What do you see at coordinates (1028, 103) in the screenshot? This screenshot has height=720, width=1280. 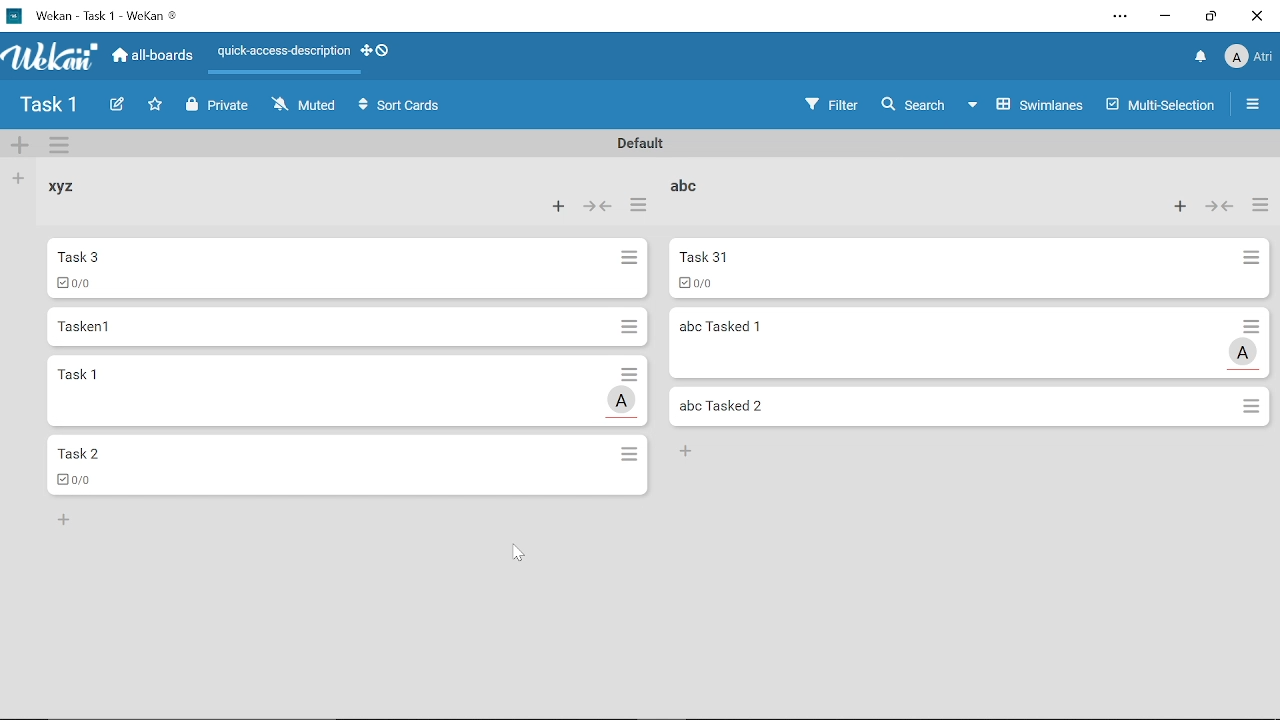 I see `Swimlanes` at bounding box center [1028, 103].